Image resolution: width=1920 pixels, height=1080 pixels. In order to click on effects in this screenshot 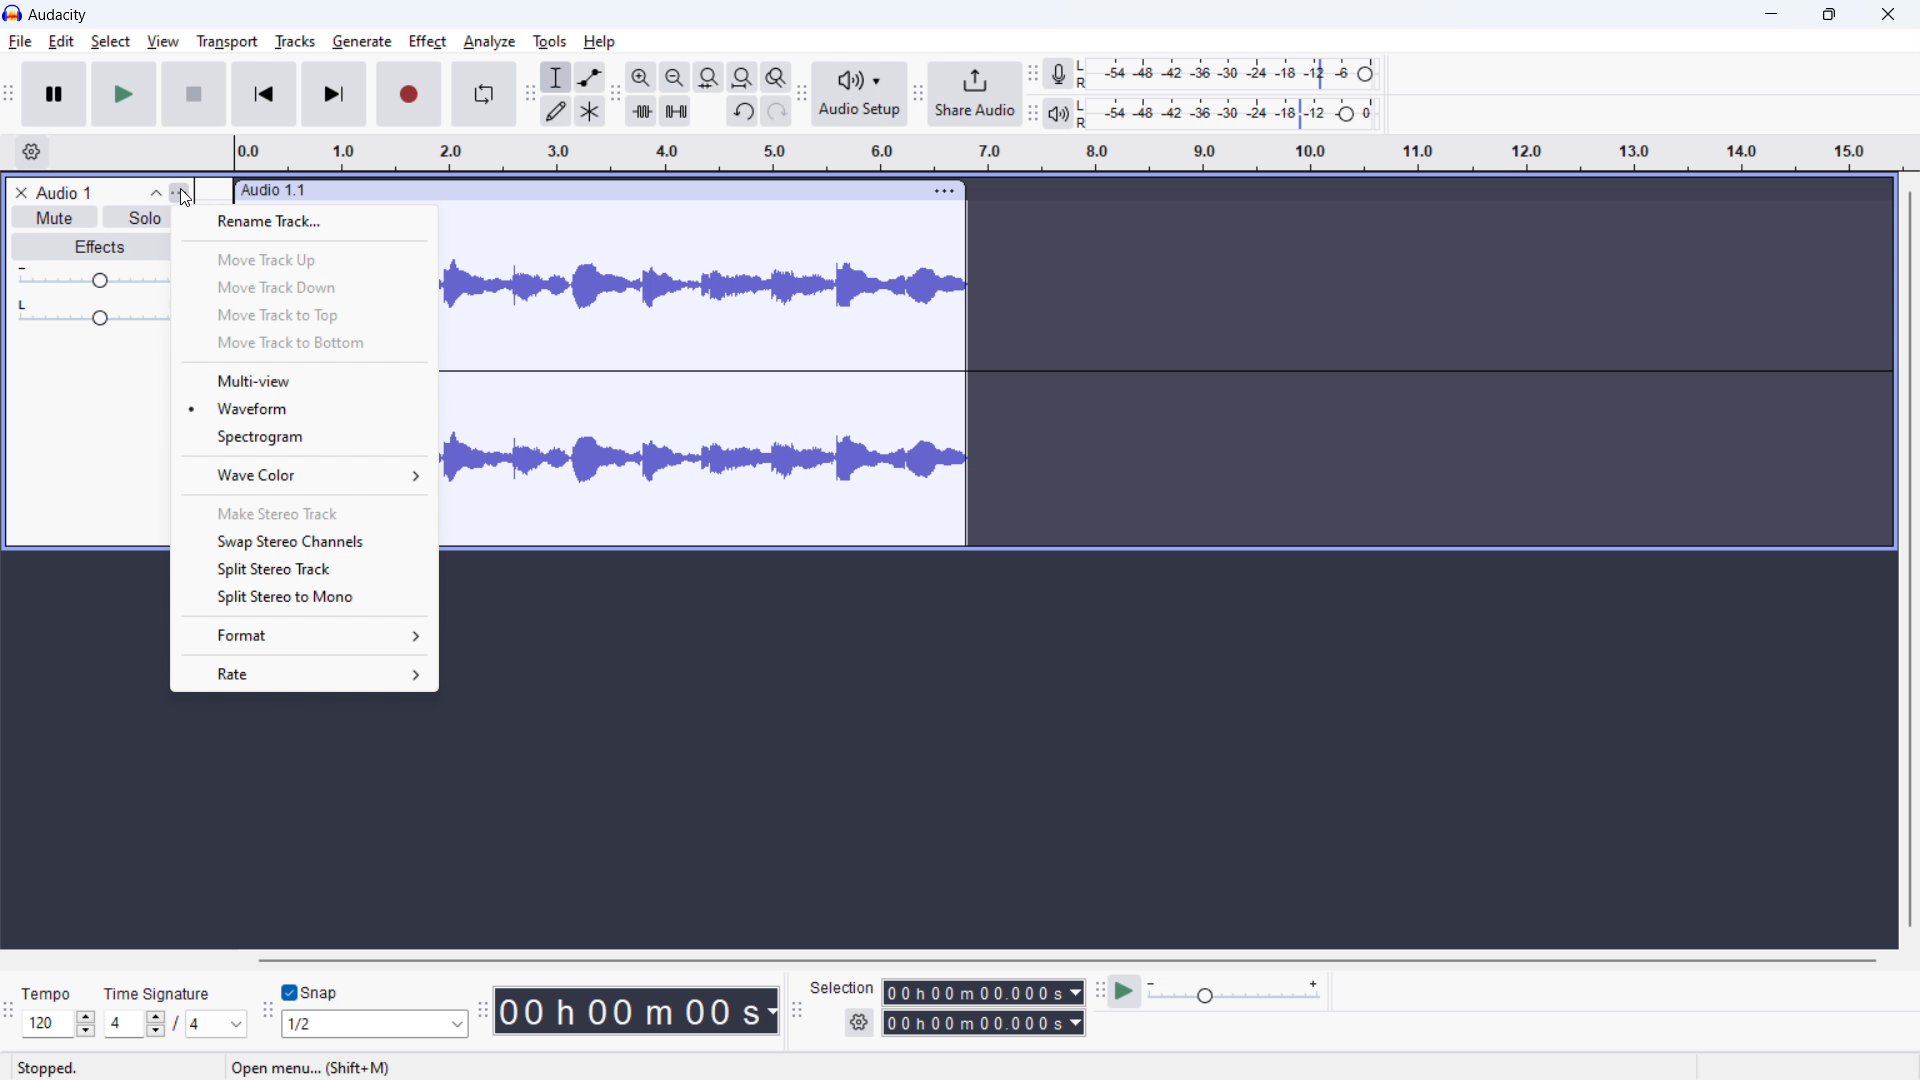, I will do `click(95, 247)`.